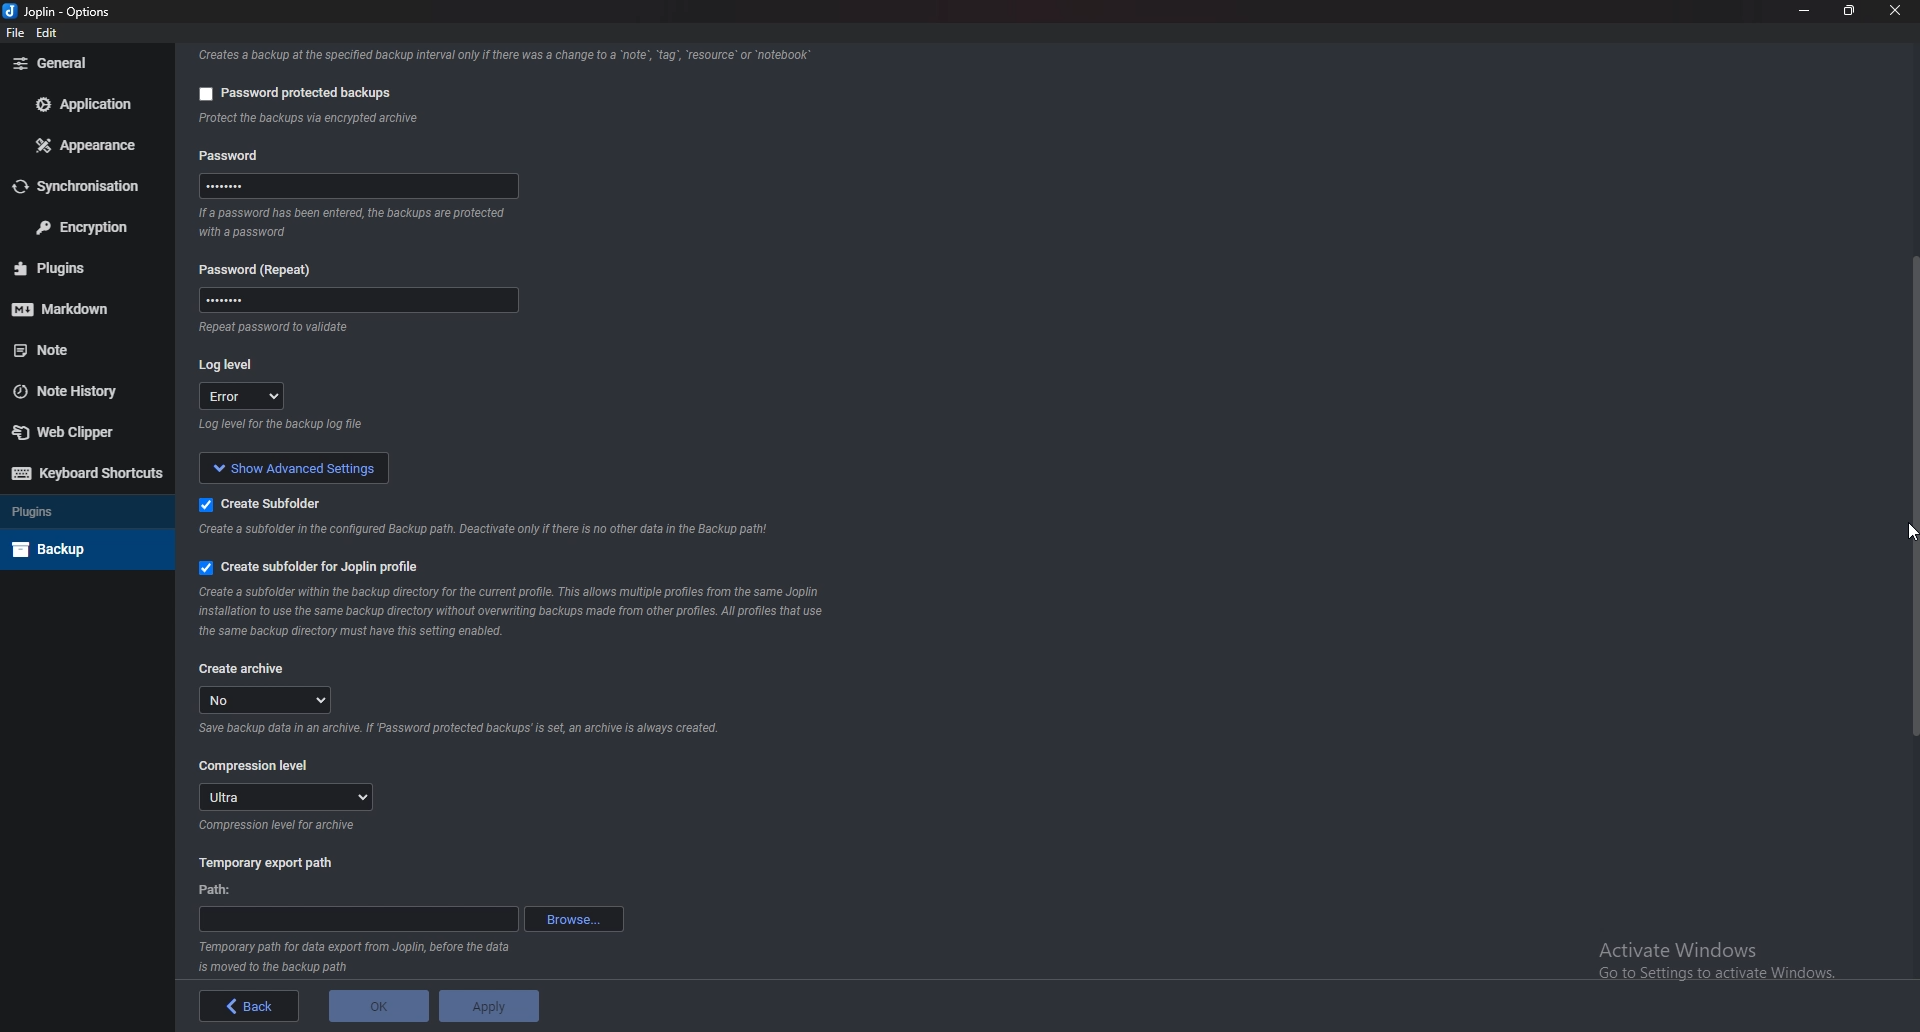 This screenshot has height=1032, width=1920. I want to click on path, so click(357, 920).